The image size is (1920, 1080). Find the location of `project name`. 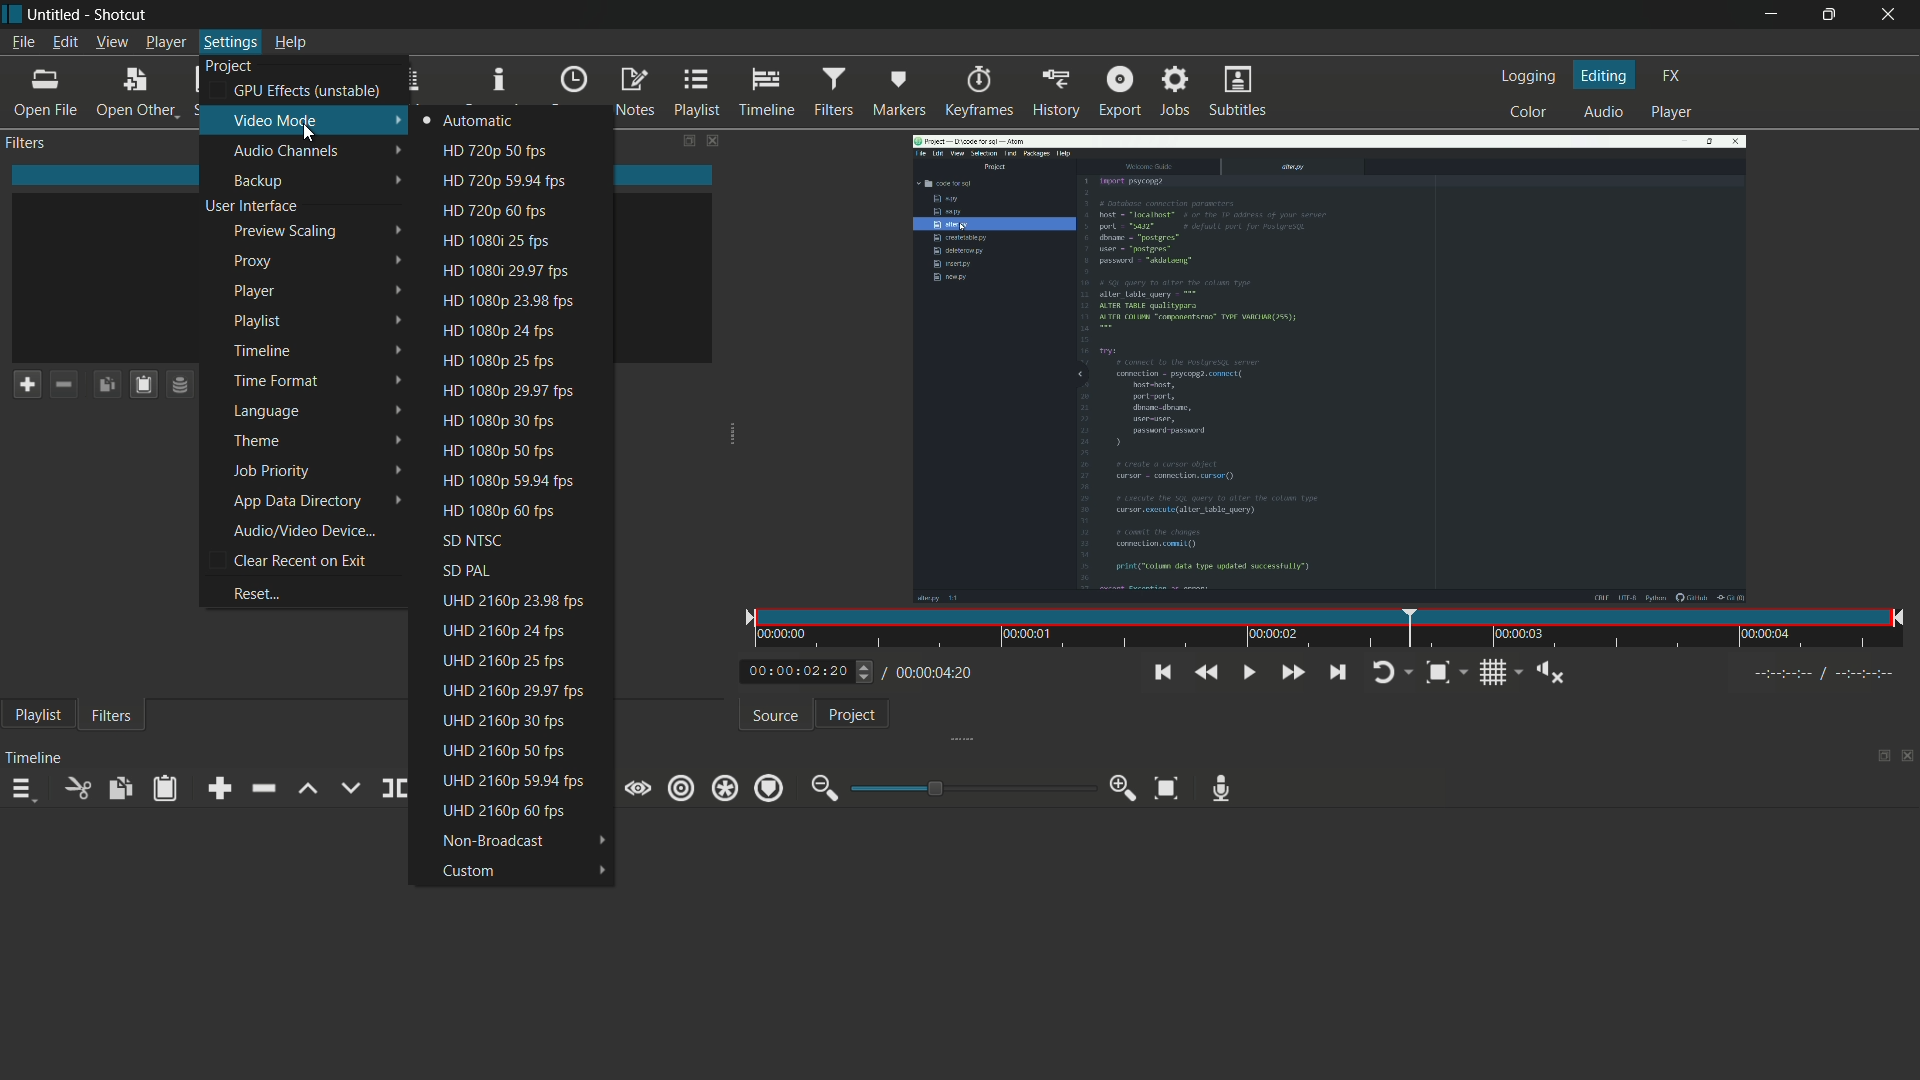

project name is located at coordinates (57, 14).